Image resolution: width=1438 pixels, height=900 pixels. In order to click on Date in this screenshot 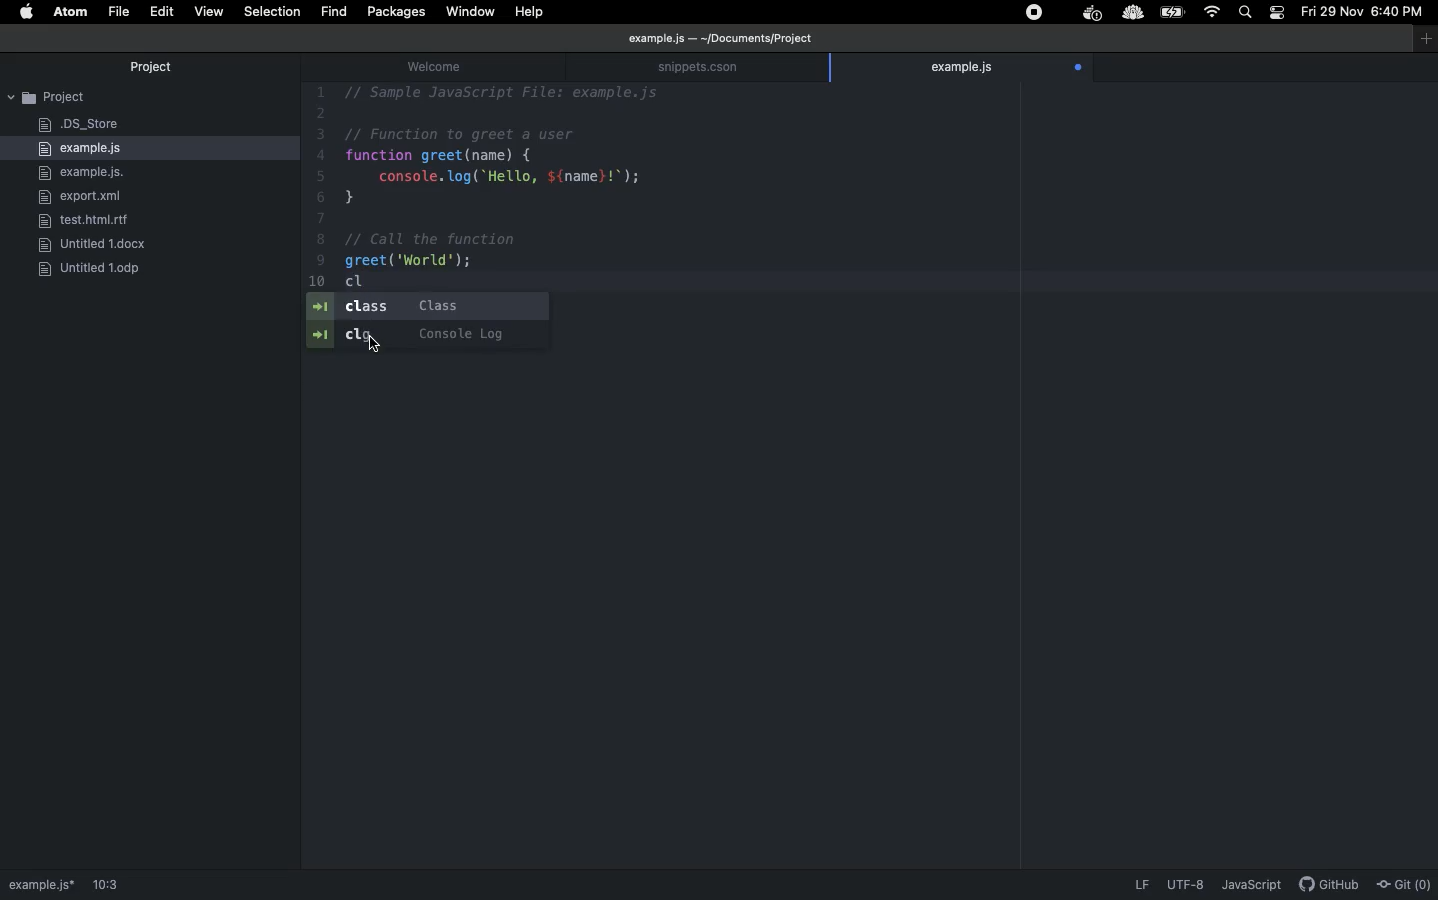, I will do `click(1332, 12)`.